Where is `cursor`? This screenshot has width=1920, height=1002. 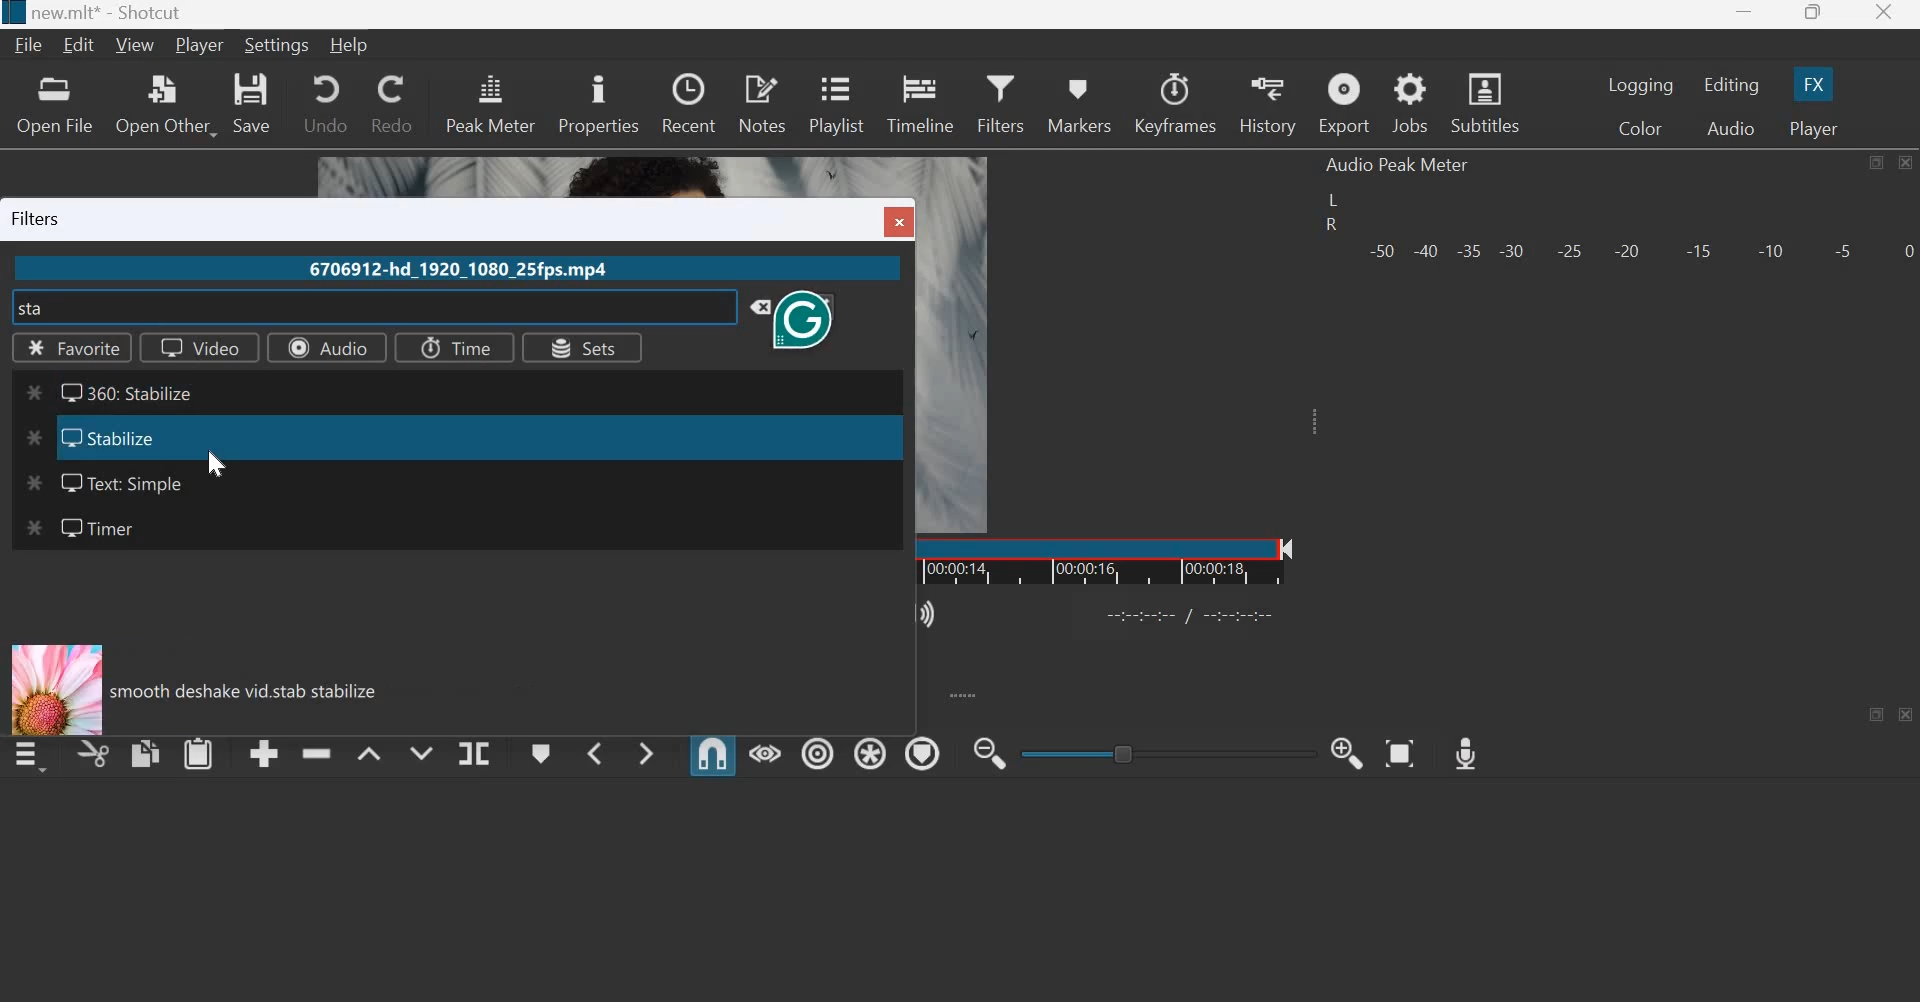 cursor is located at coordinates (156, 312).